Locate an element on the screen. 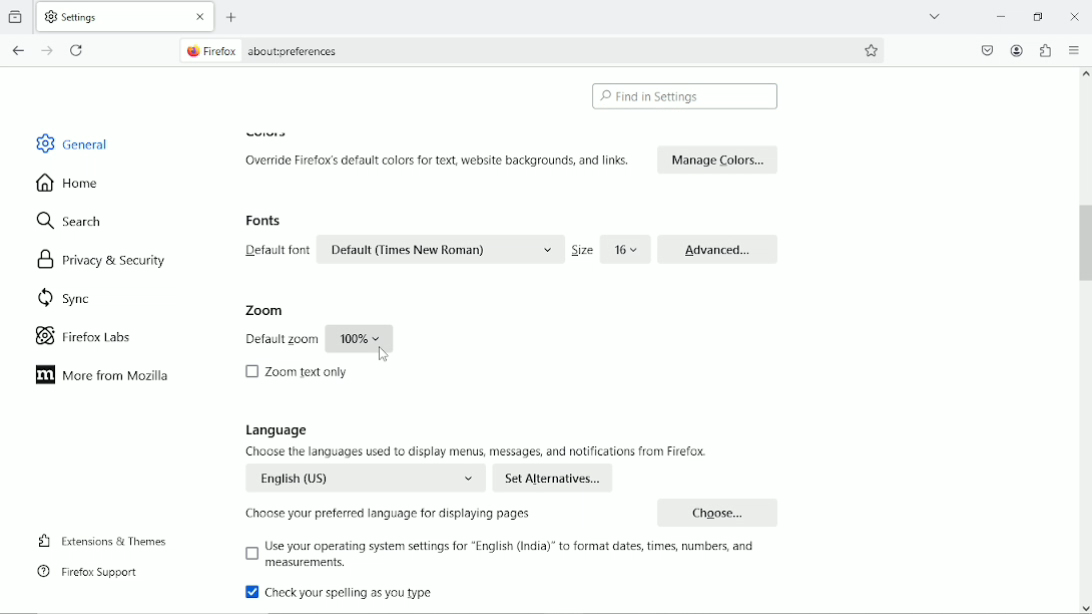 The height and width of the screenshot is (614, 1092). English (US) is located at coordinates (368, 477).